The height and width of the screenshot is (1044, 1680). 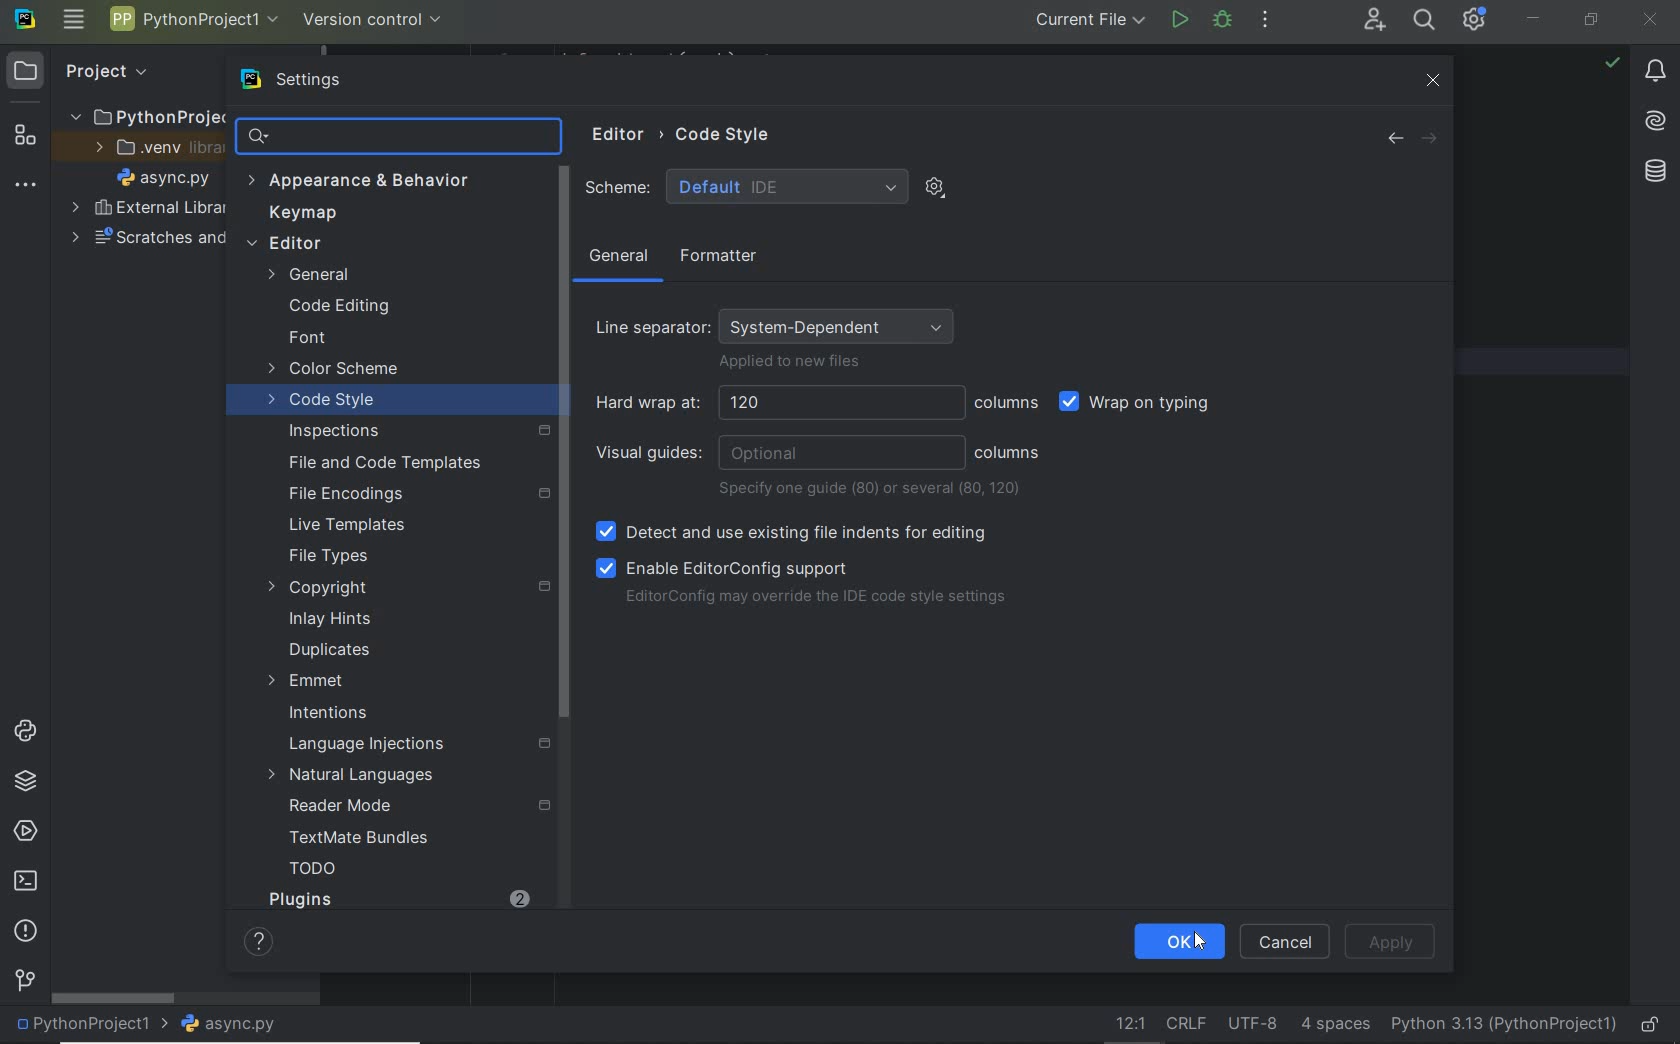 What do you see at coordinates (1655, 169) in the screenshot?
I see `Database` at bounding box center [1655, 169].